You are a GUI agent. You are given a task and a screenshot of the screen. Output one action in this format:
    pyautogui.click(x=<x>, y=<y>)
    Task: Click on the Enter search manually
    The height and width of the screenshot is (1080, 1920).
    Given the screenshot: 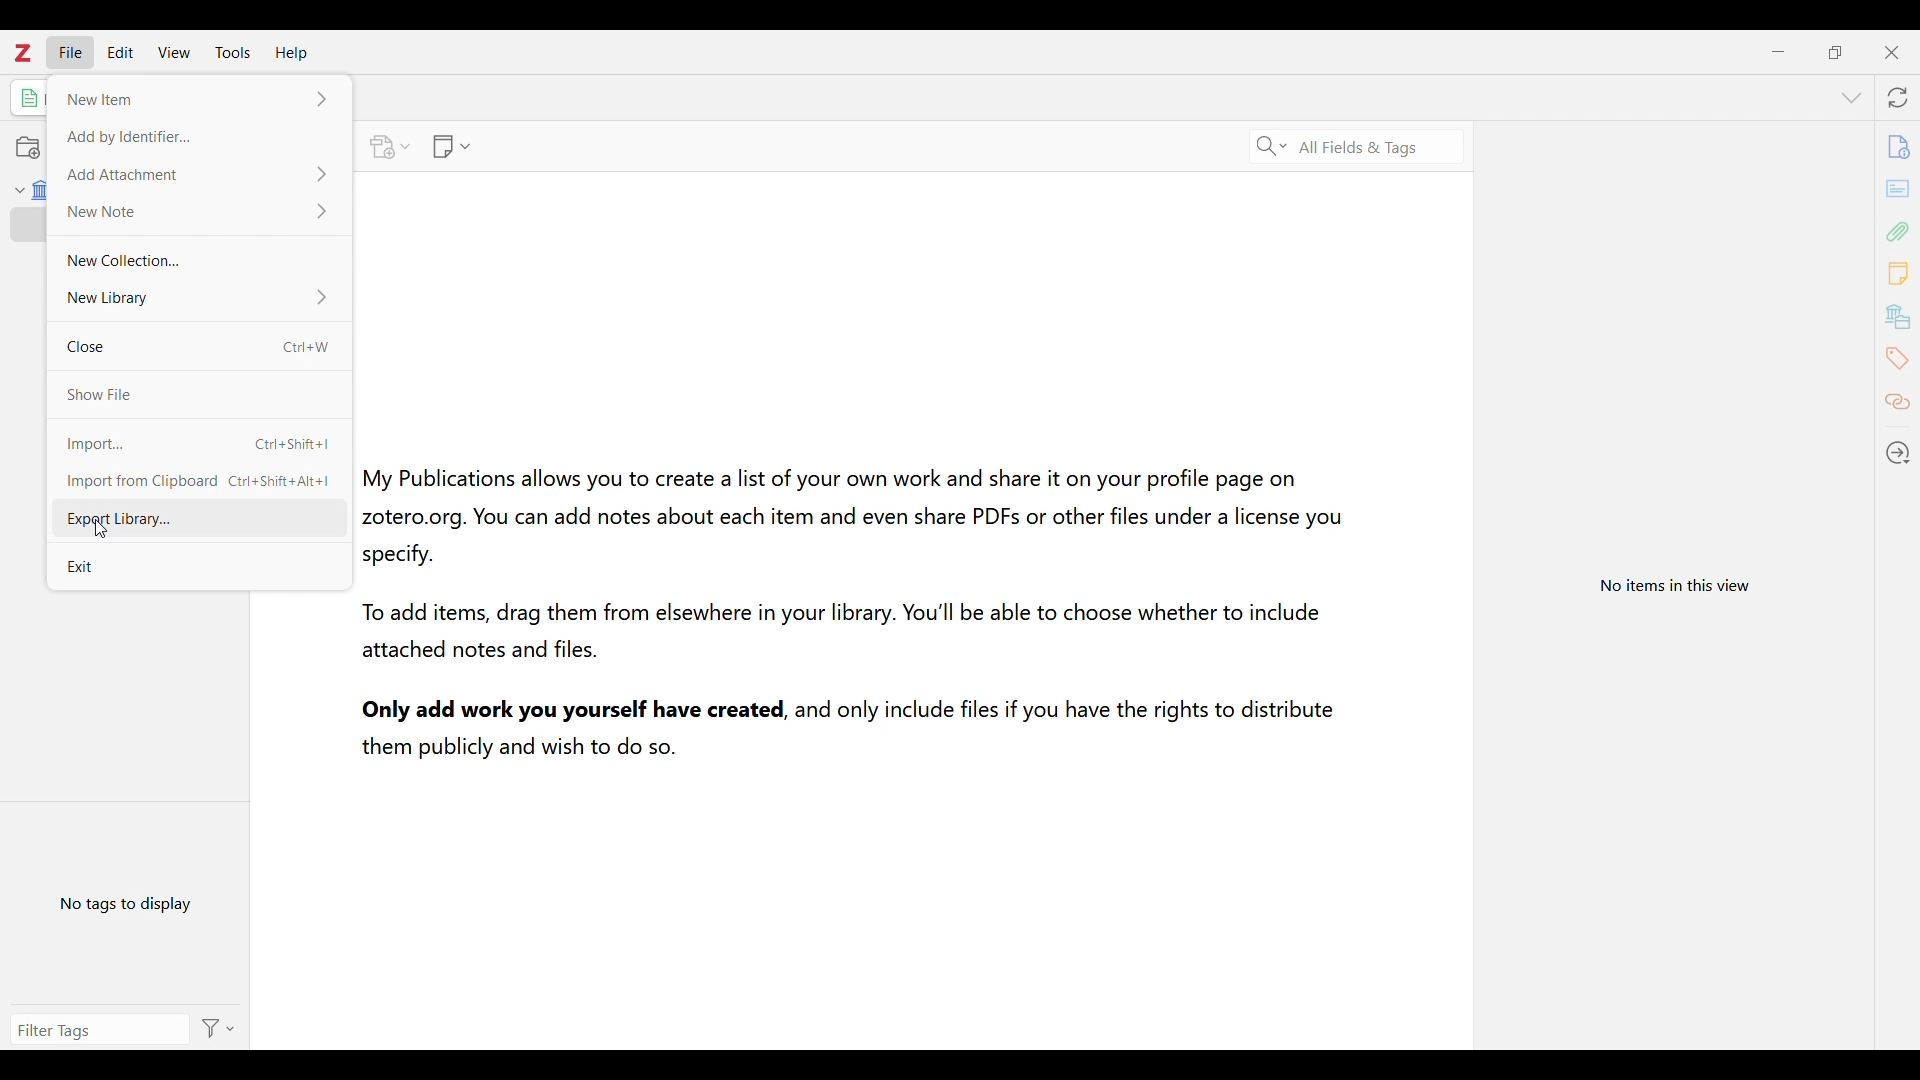 What is the action you would take?
    pyautogui.click(x=95, y=1027)
    